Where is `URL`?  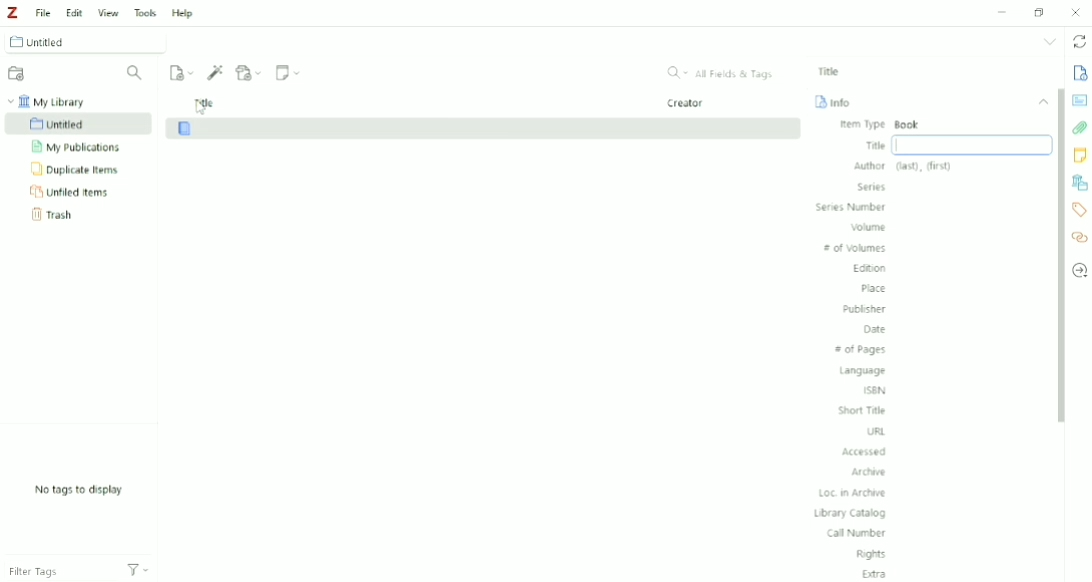 URL is located at coordinates (877, 432).